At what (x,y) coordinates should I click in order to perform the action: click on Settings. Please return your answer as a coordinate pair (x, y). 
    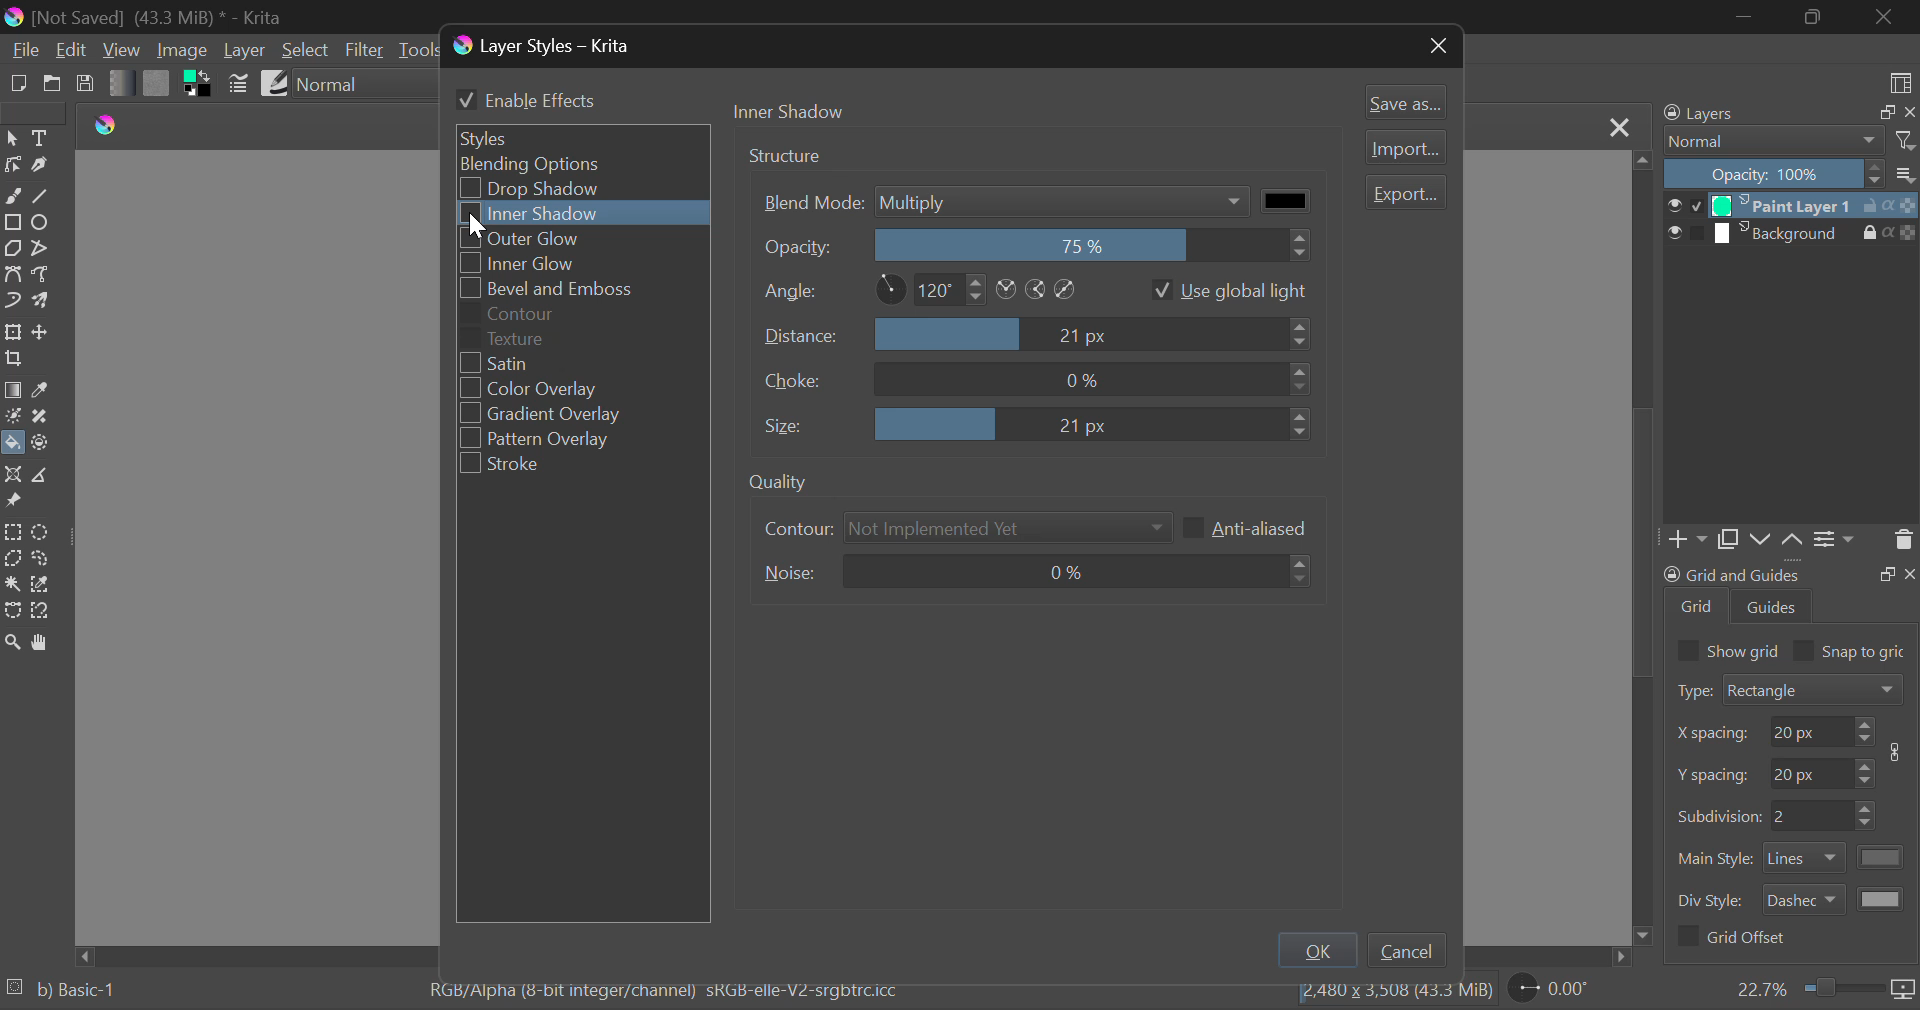
    Looking at the image, I should click on (1838, 545).